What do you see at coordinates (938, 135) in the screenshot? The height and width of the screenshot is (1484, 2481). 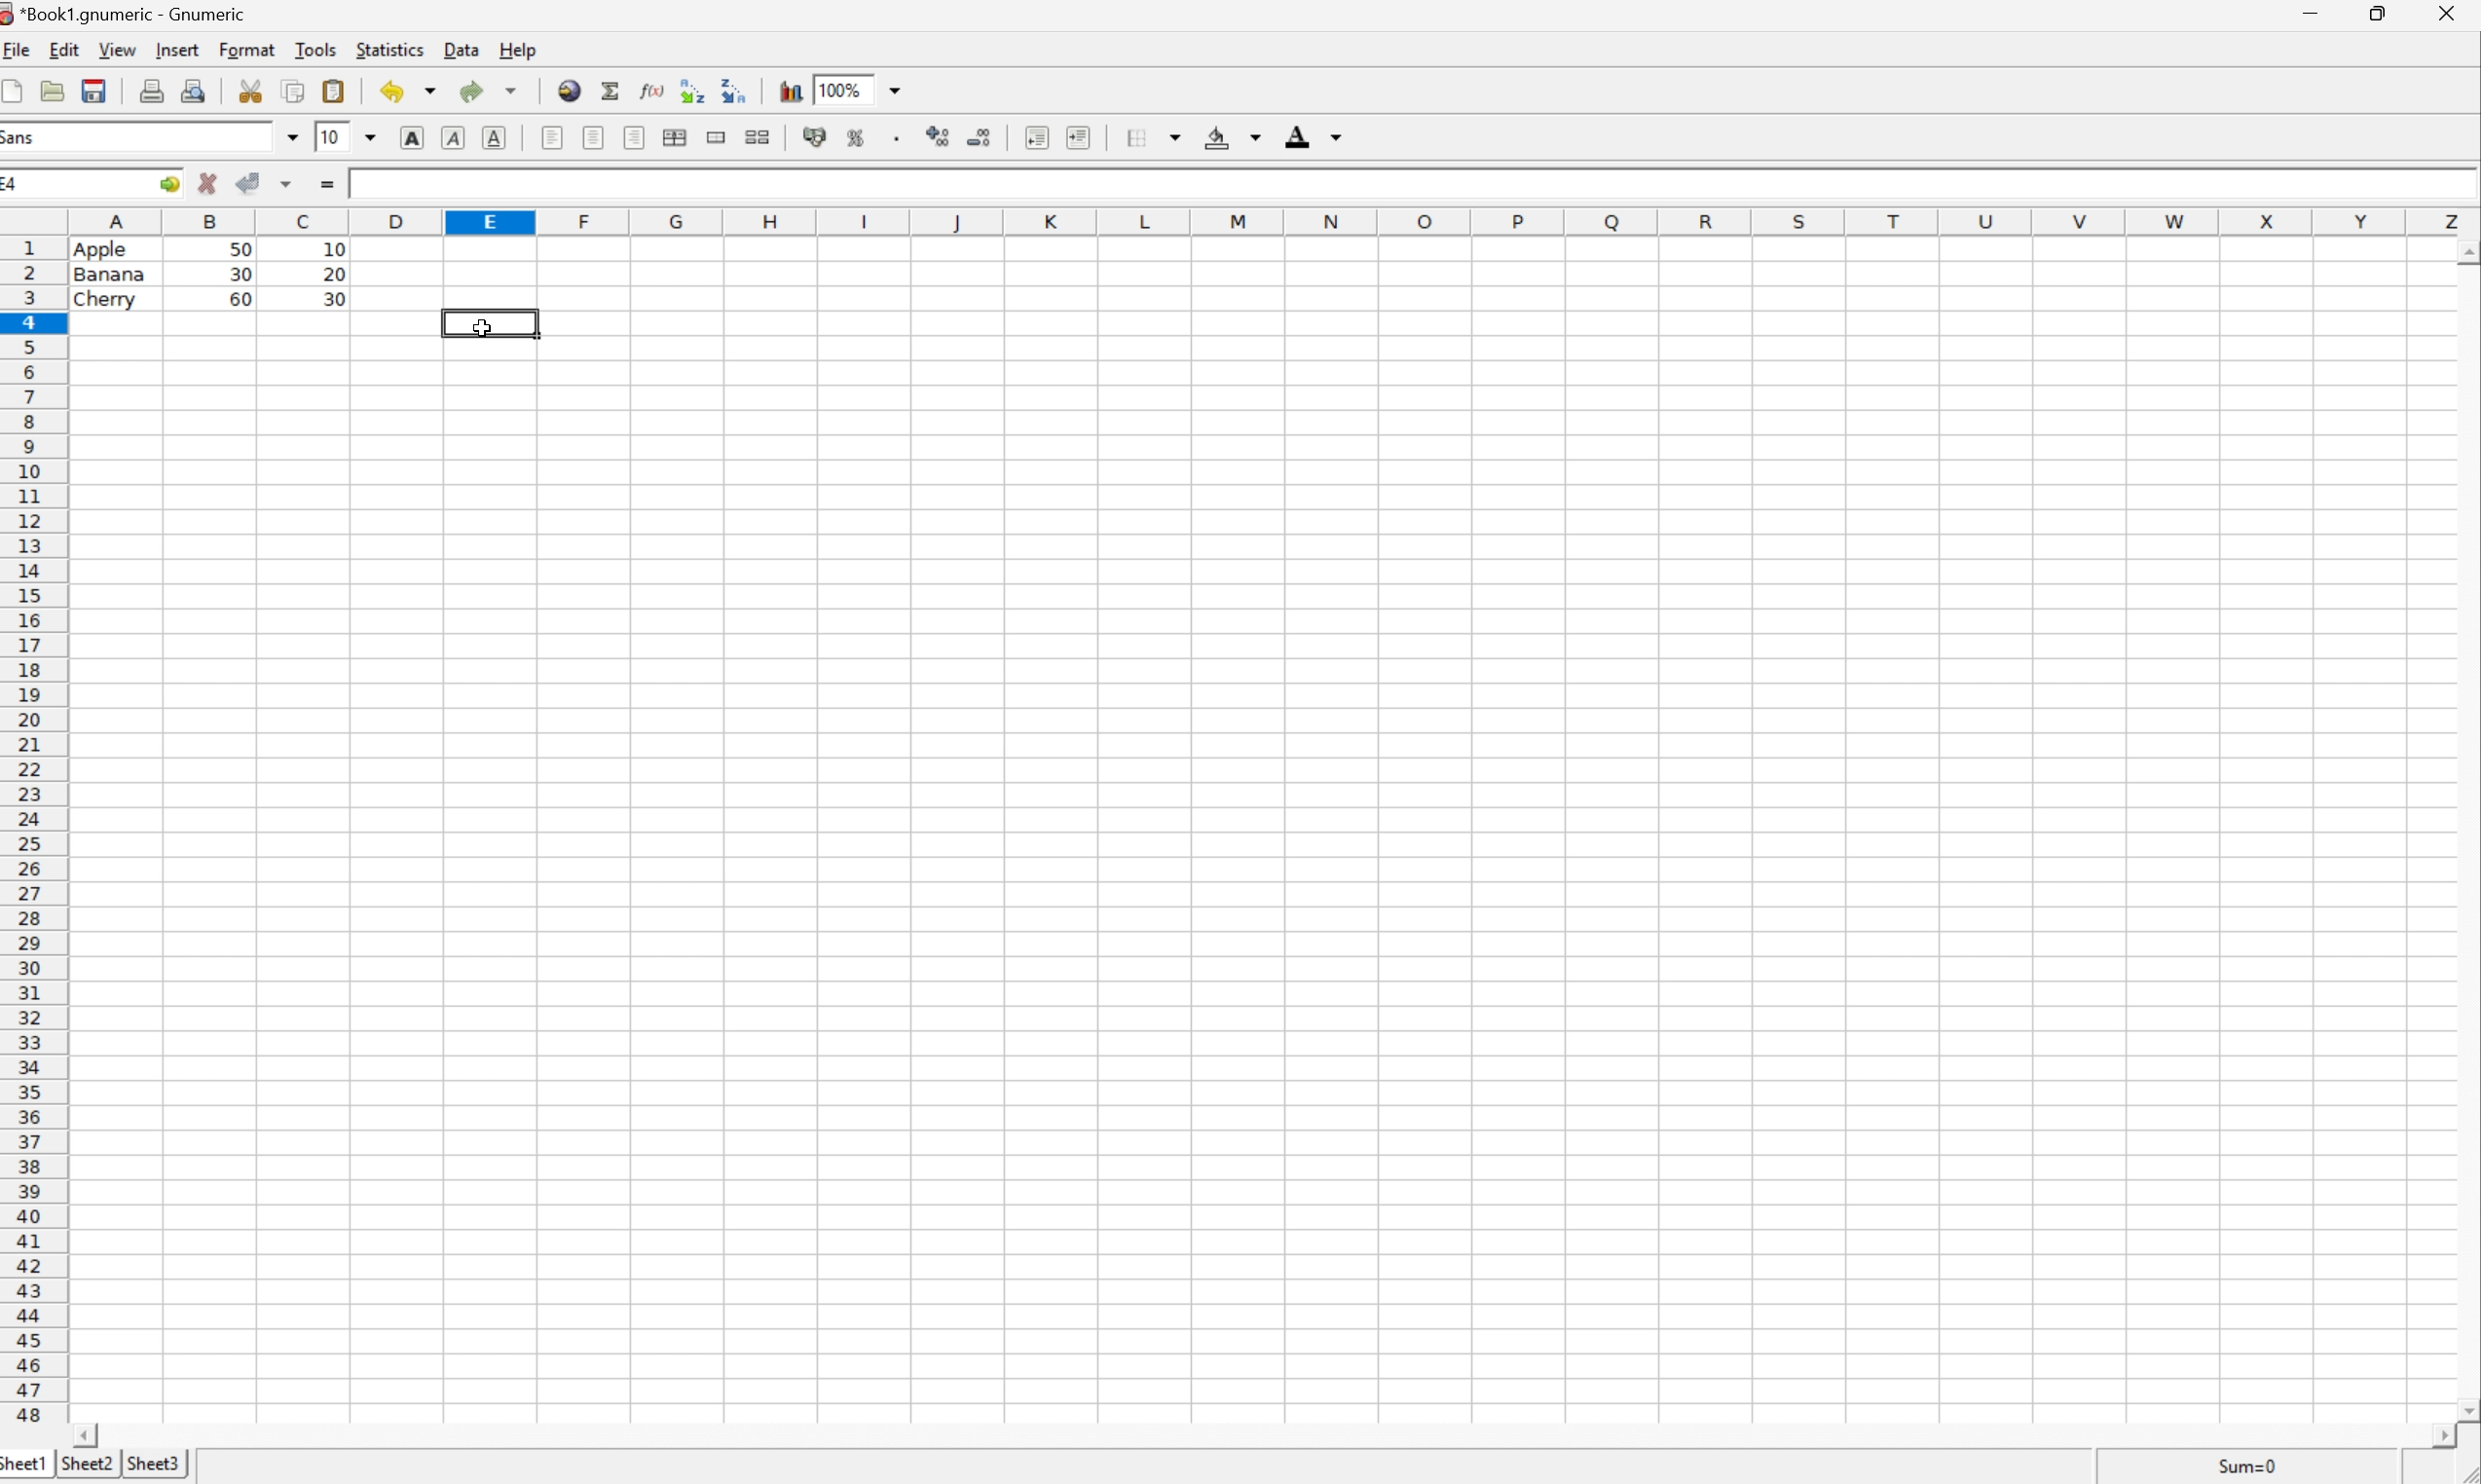 I see `increase number of decimals displayed` at bounding box center [938, 135].